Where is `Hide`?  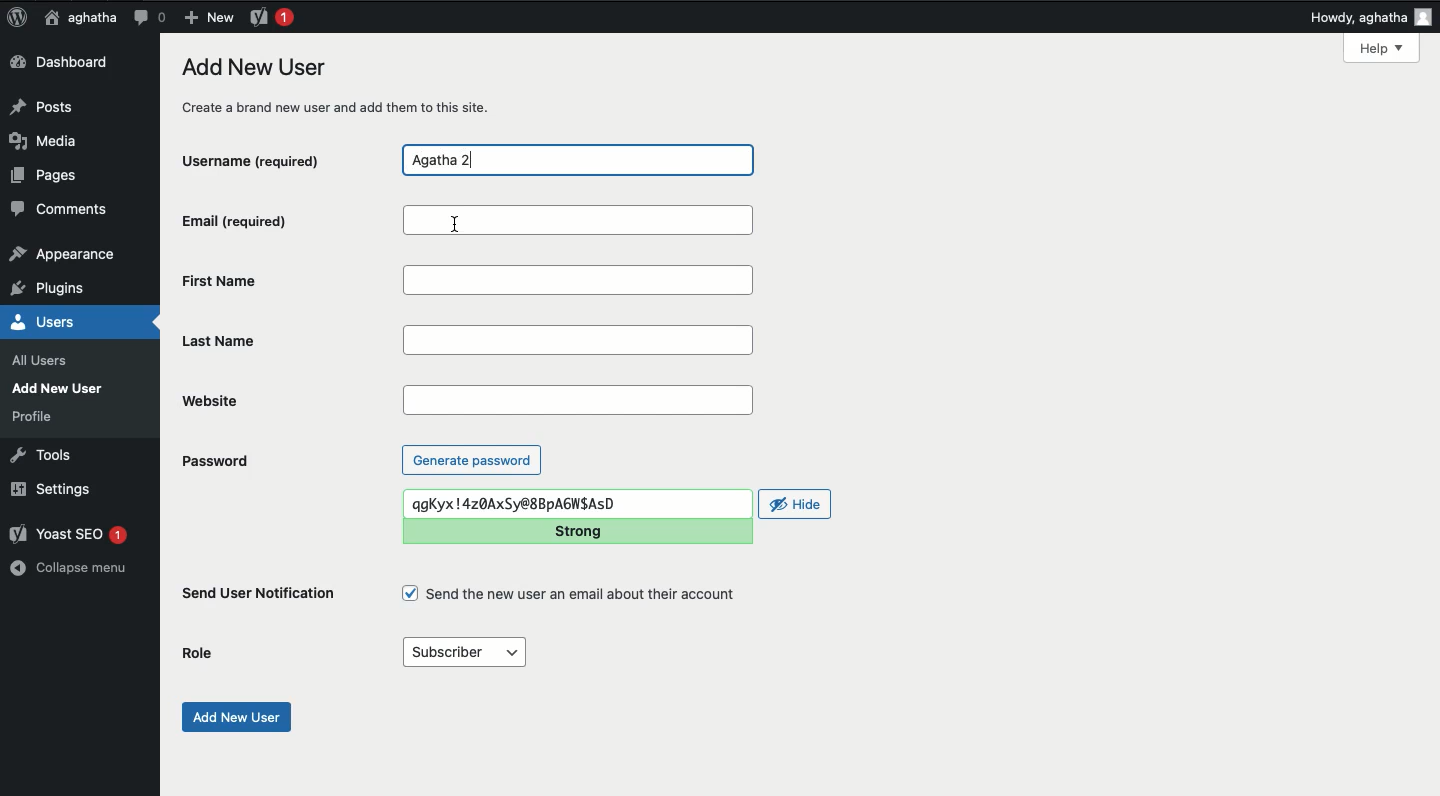 Hide is located at coordinates (796, 504).